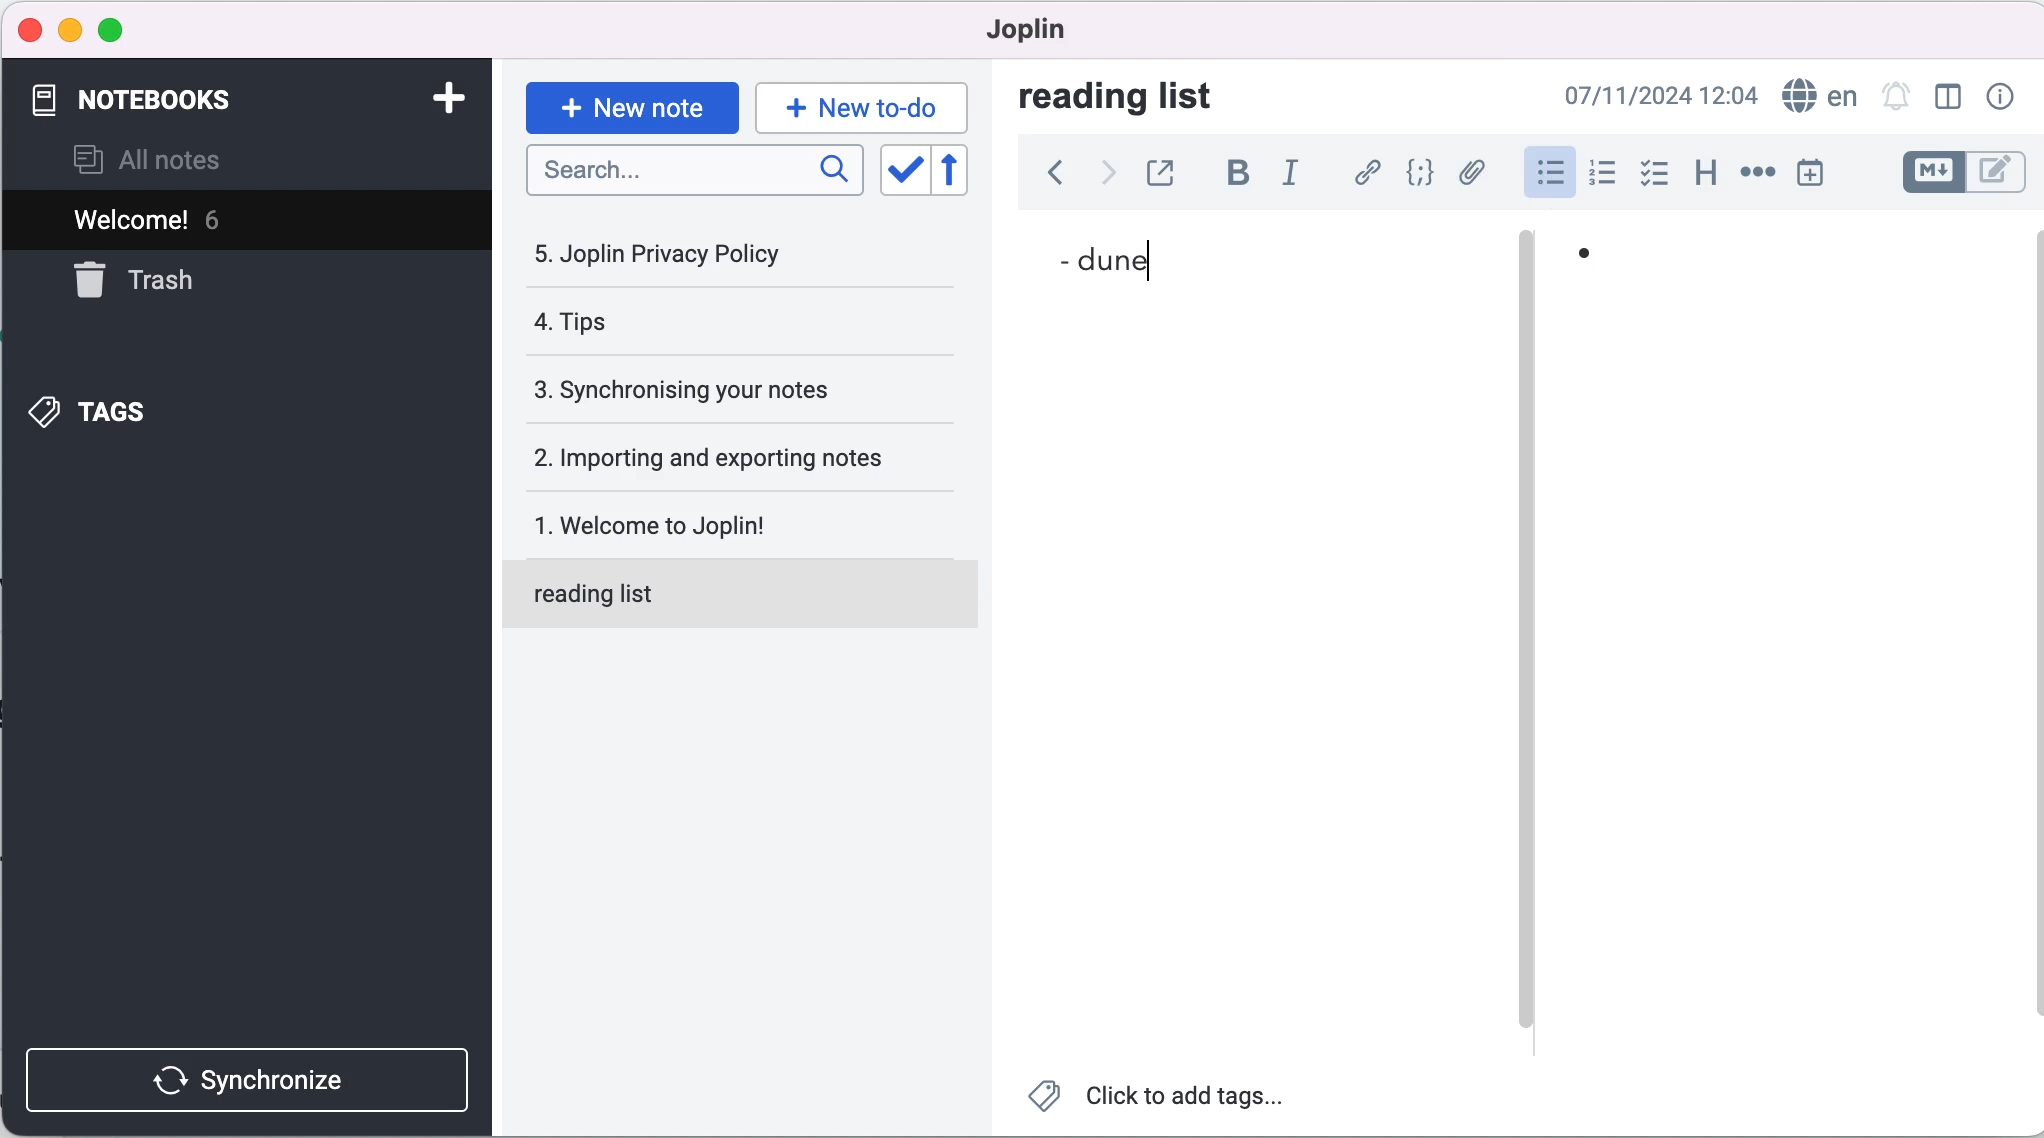 The height and width of the screenshot is (1138, 2044). Describe the element at coordinates (454, 98) in the screenshot. I see `add notebook` at that location.